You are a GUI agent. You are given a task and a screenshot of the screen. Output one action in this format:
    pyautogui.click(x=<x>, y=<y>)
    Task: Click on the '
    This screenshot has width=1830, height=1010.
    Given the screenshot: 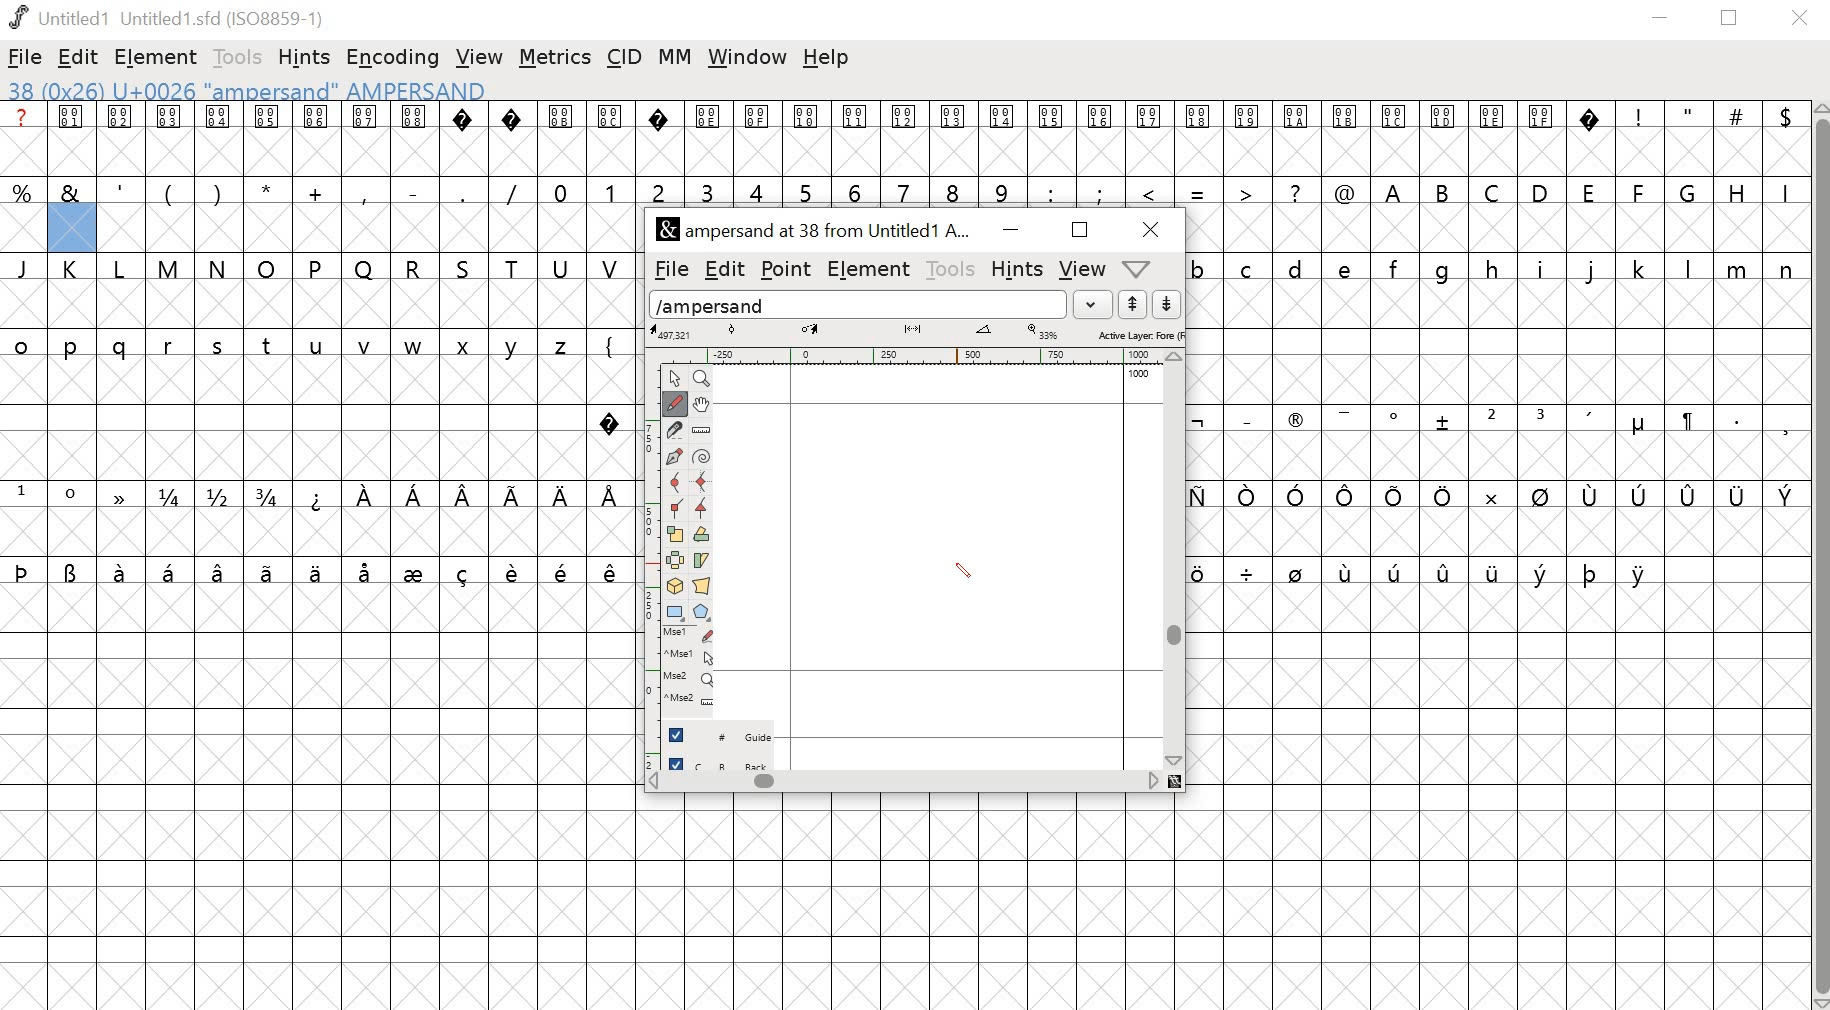 What is the action you would take?
    pyautogui.click(x=1592, y=420)
    